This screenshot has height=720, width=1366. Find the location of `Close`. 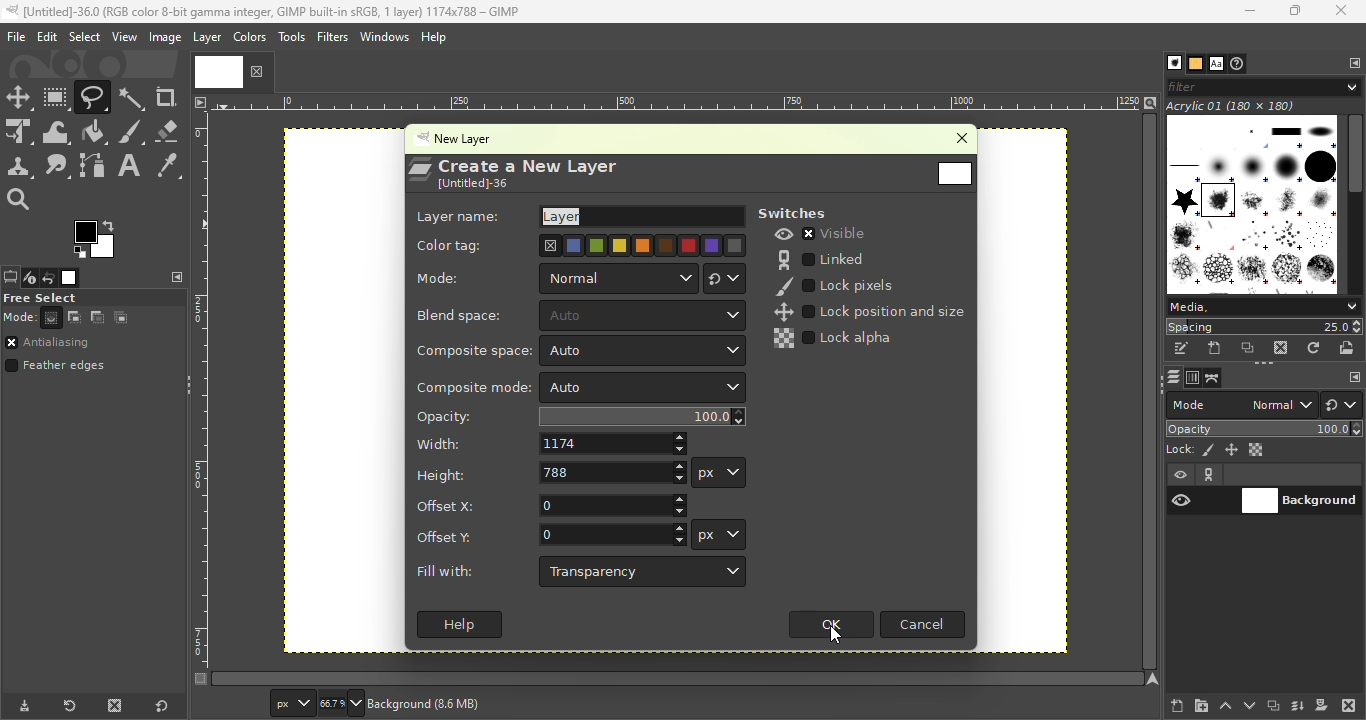

Close is located at coordinates (955, 140).